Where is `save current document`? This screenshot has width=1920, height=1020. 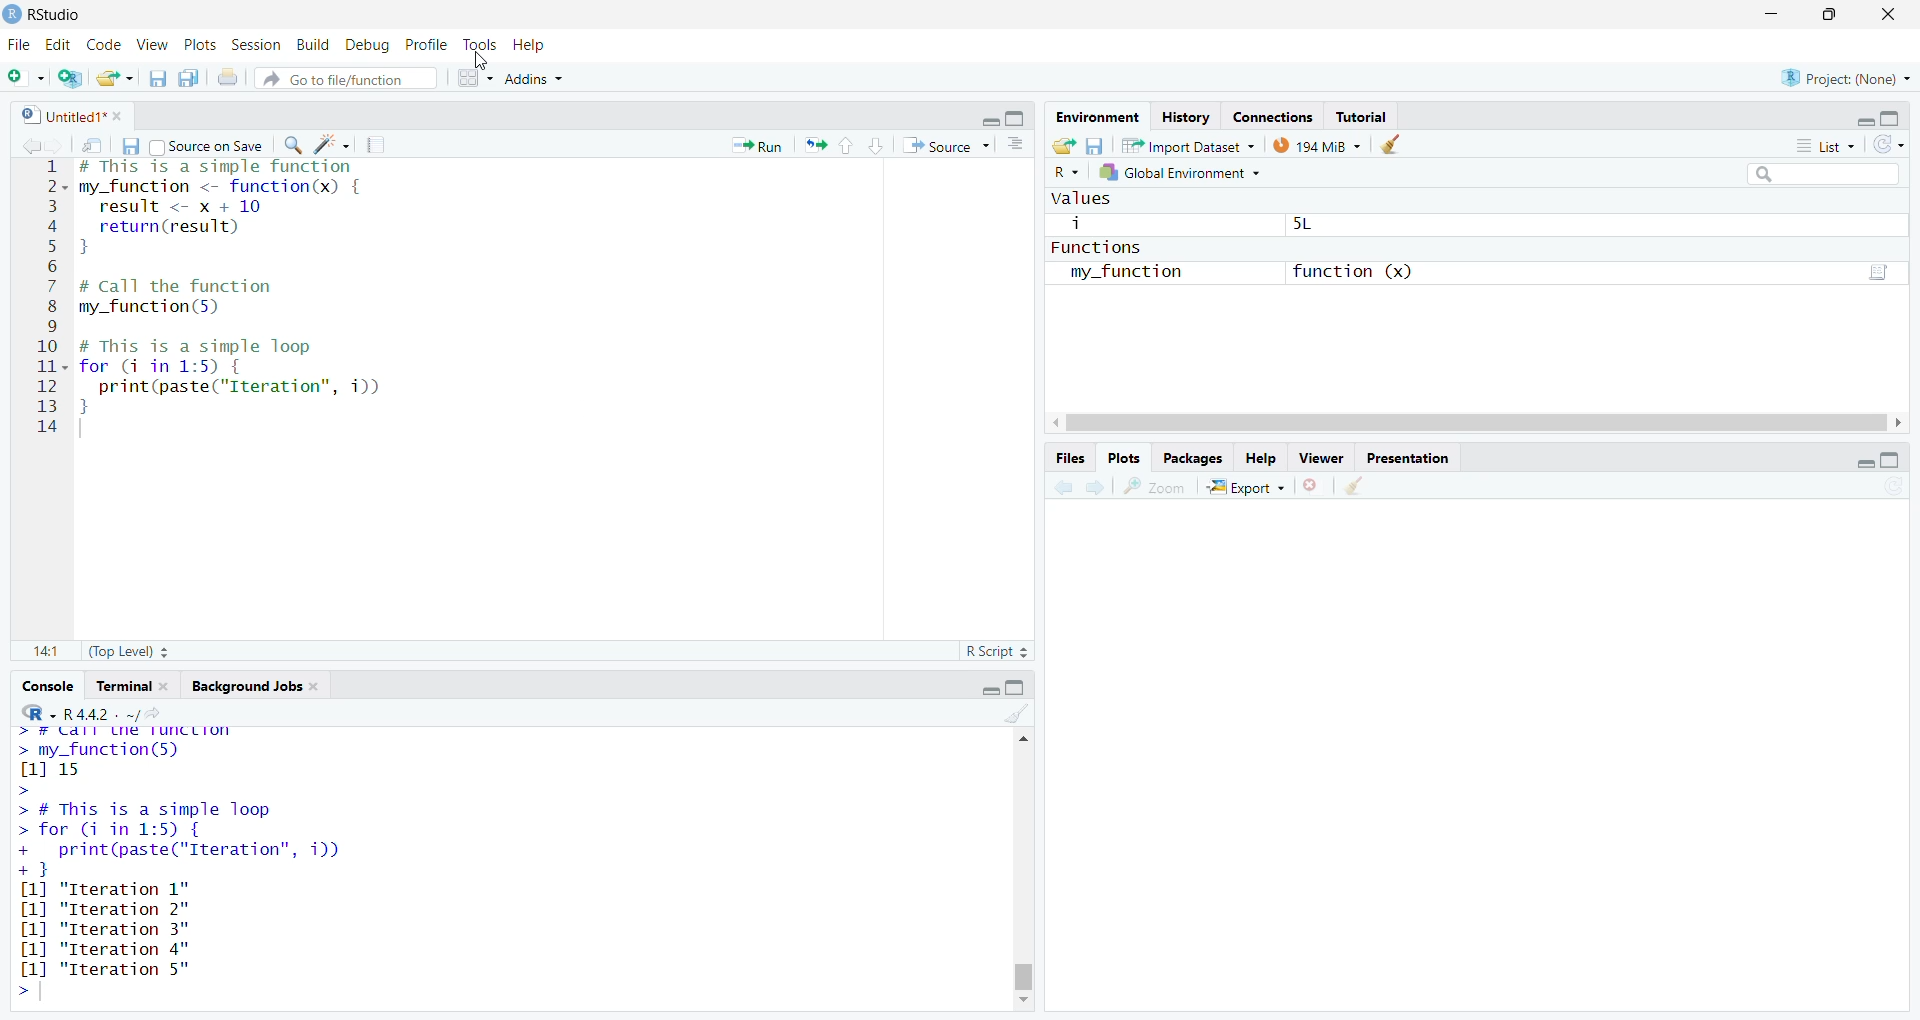 save current document is located at coordinates (158, 77).